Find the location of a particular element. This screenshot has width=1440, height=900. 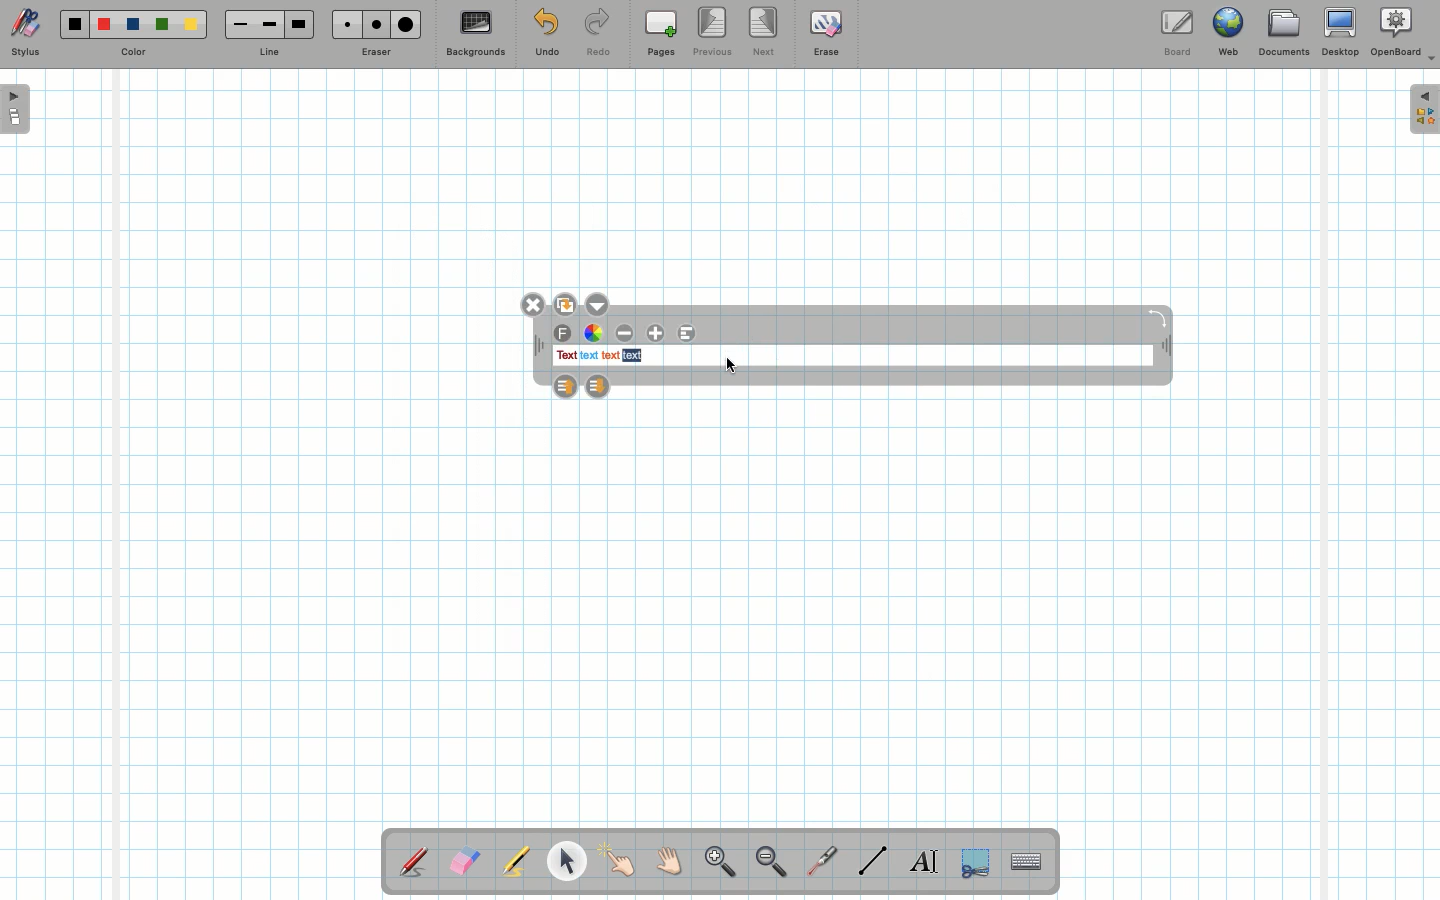

Increase font size is located at coordinates (658, 333).